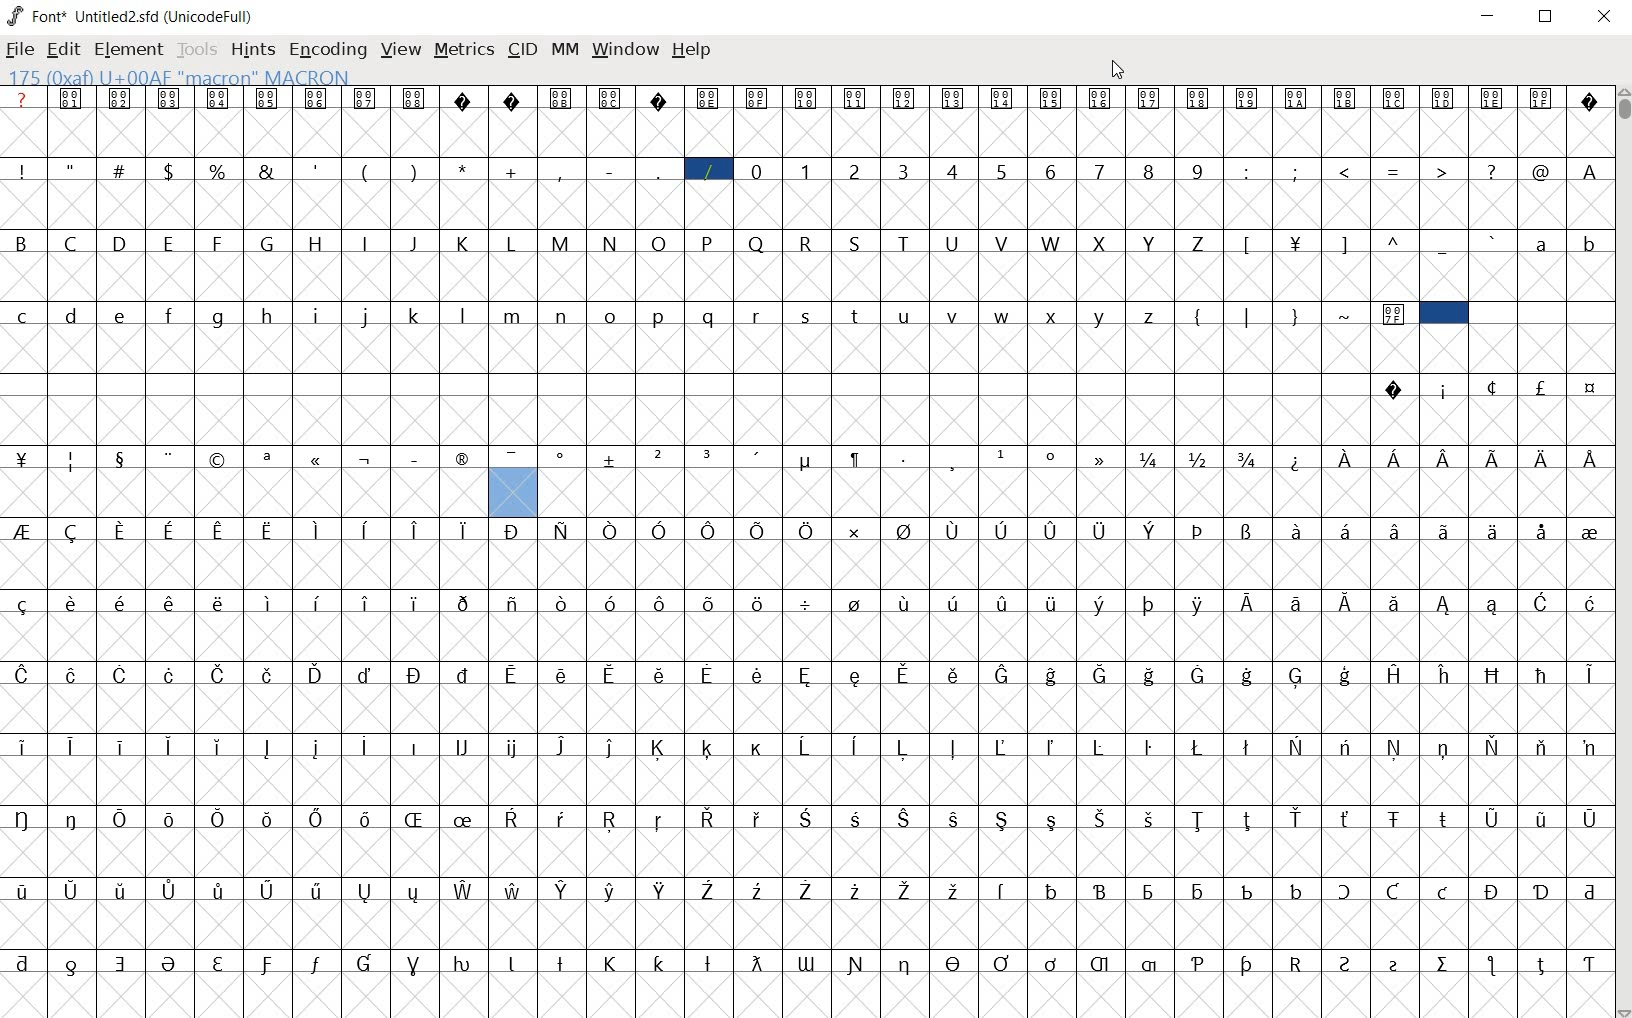 Image resolution: width=1632 pixels, height=1018 pixels. What do you see at coordinates (22, 170) in the screenshot?
I see `!` at bounding box center [22, 170].